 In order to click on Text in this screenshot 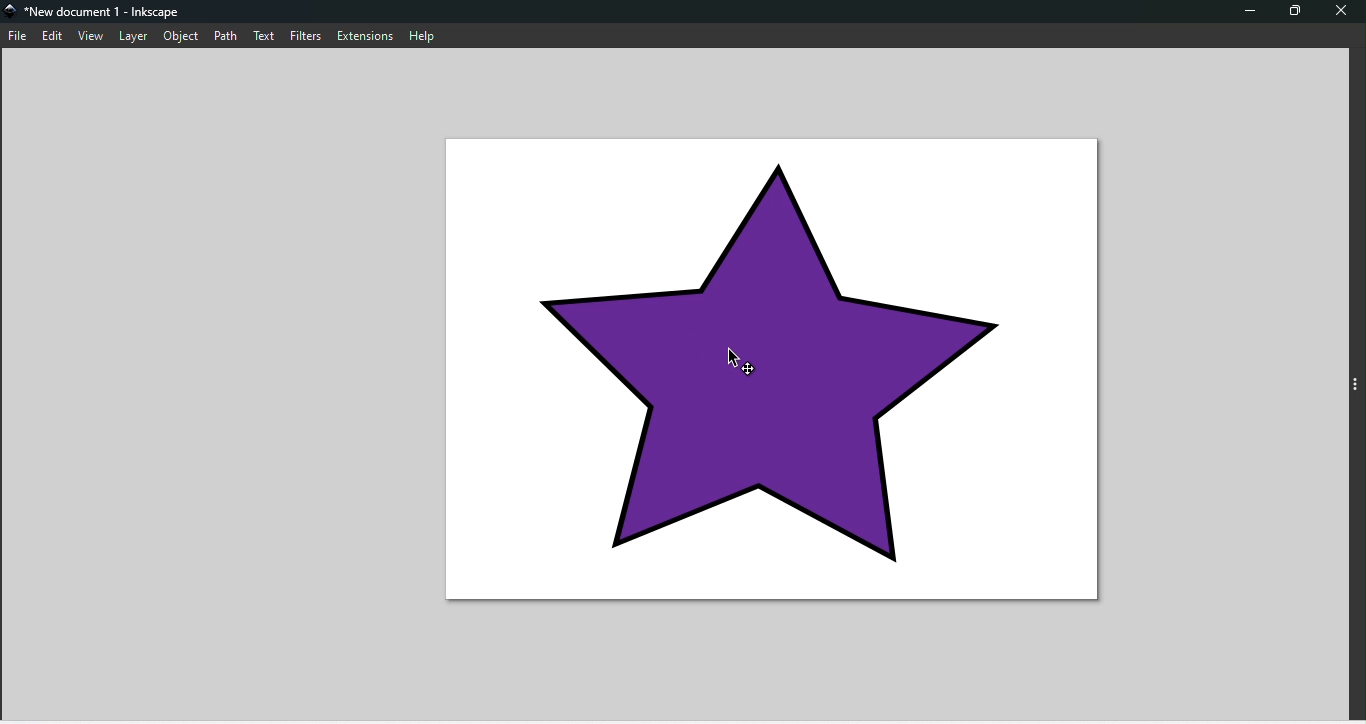, I will do `click(270, 38)`.